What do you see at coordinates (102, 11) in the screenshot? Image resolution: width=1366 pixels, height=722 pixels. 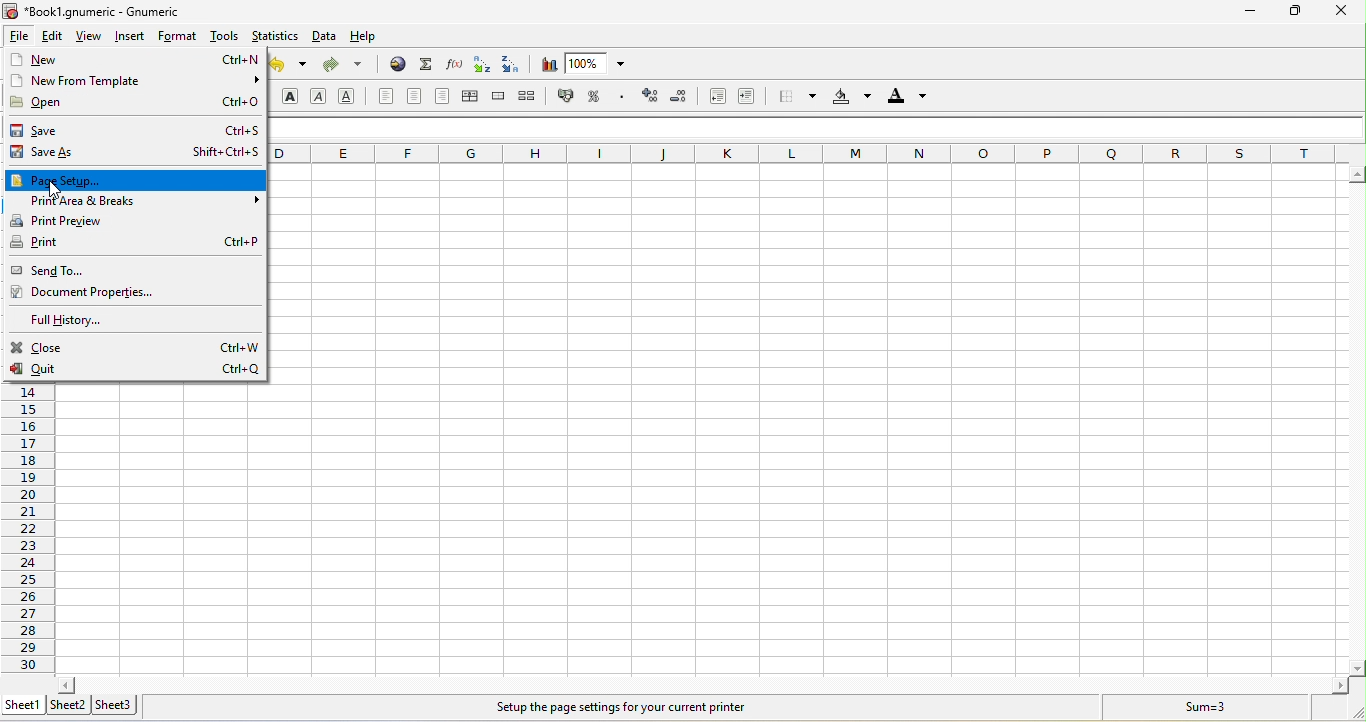 I see `book 1 gnumeric- gnumeric` at bounding box center [102, 11].